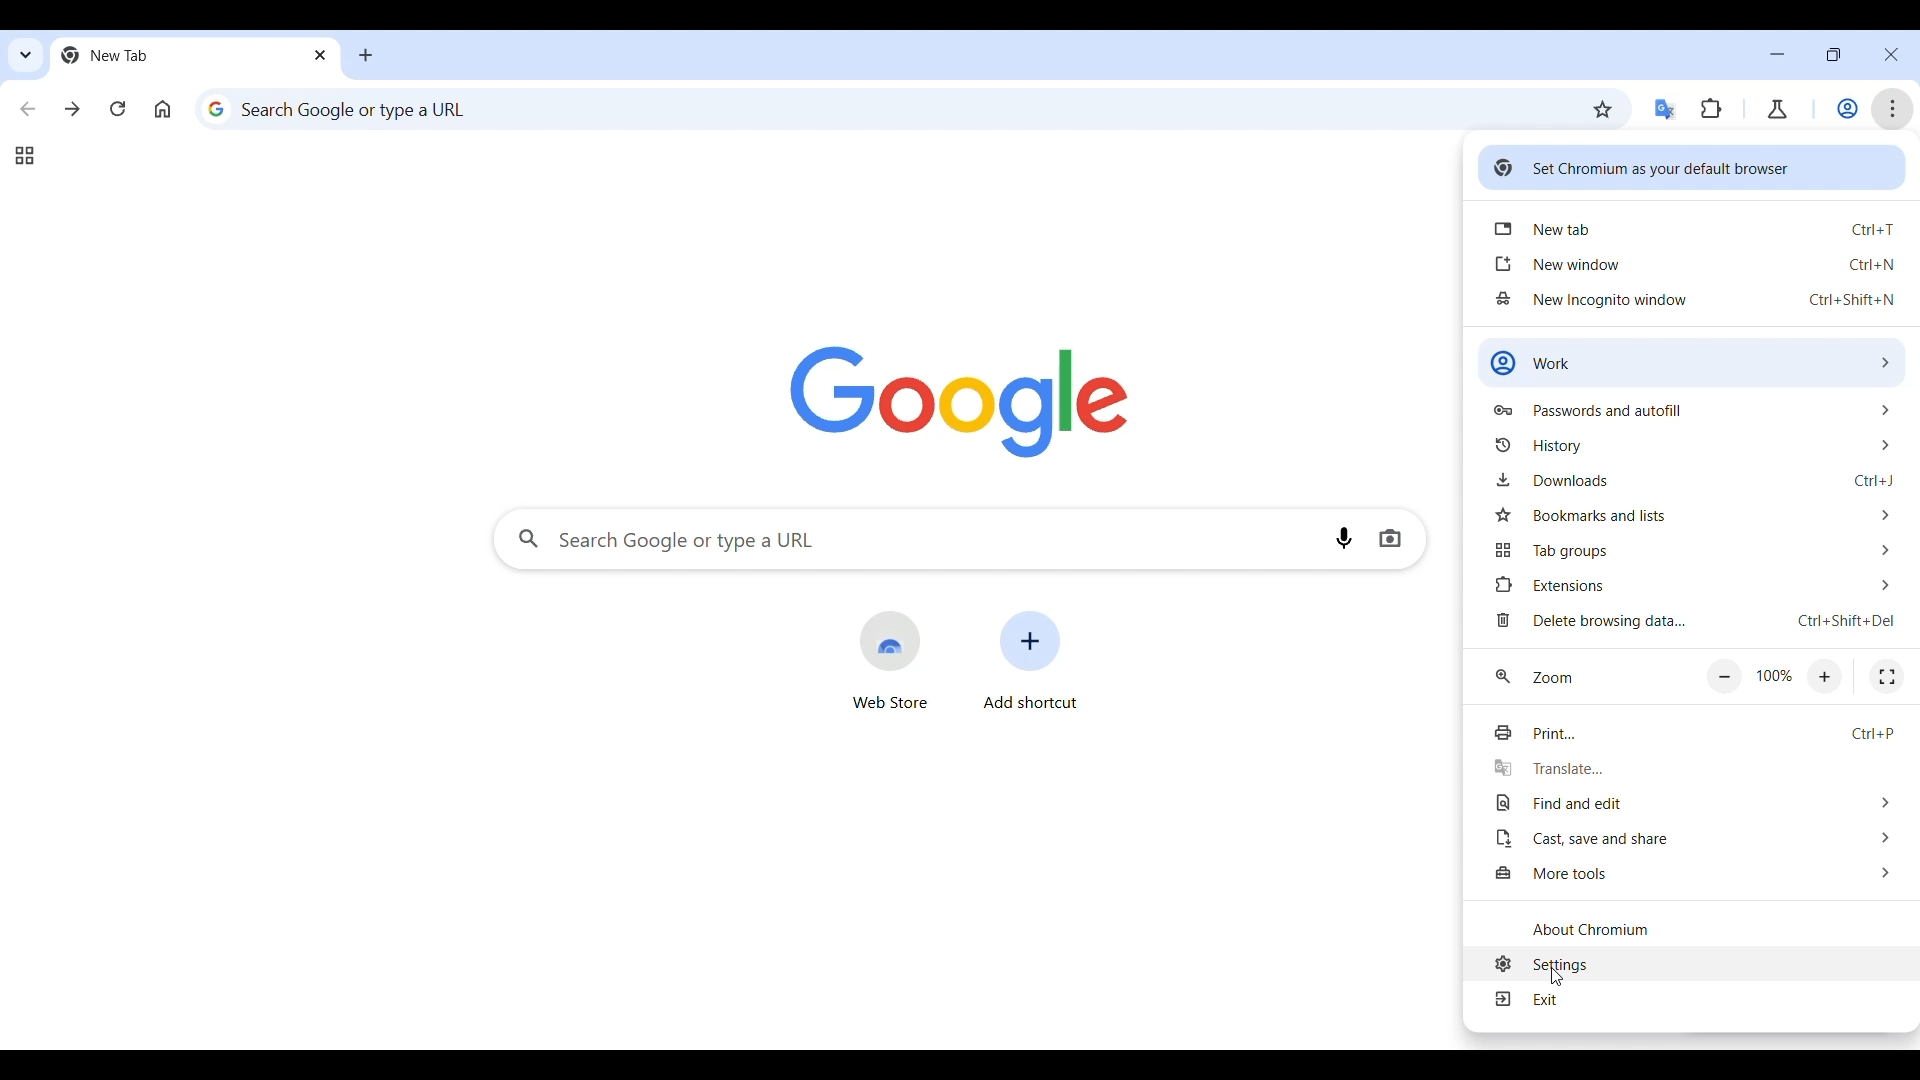 The height and width of the screenshot is (1080, 1920). Describe the element at coordinates (1697, 964) in the screenshot. I see `Settings` at that location.